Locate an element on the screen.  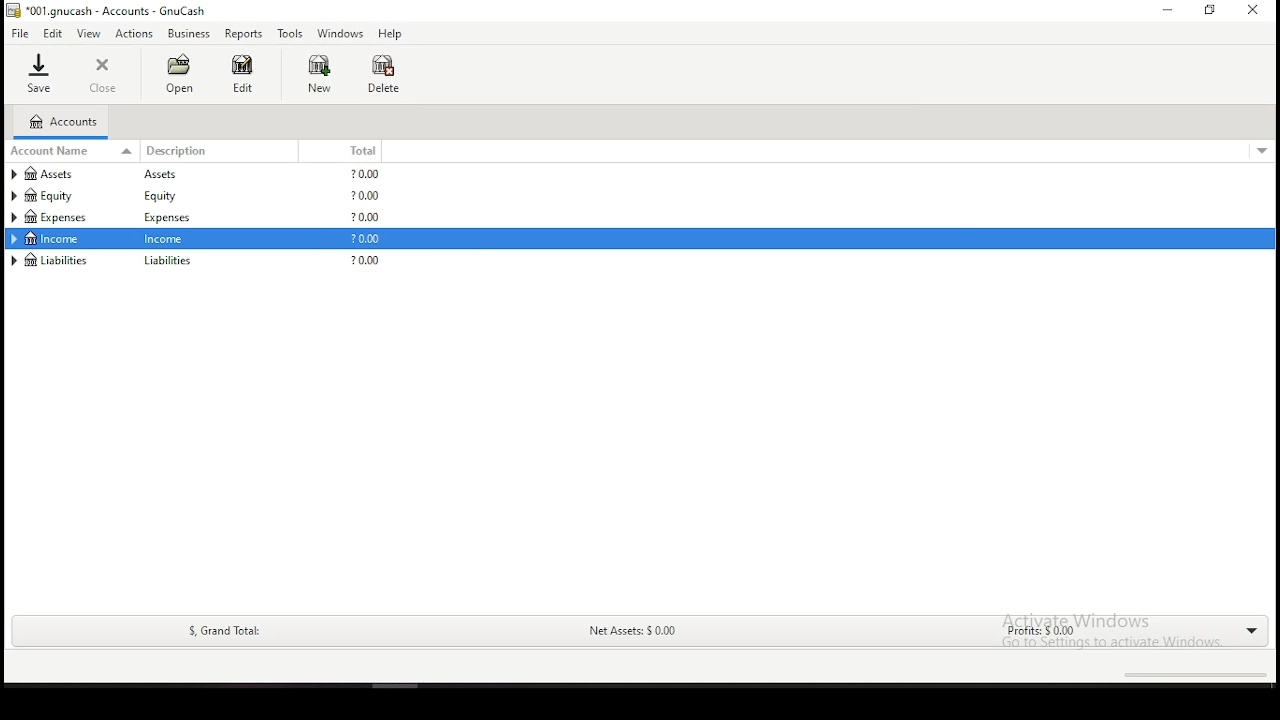
liabilities is located at coordinates (168, 262).